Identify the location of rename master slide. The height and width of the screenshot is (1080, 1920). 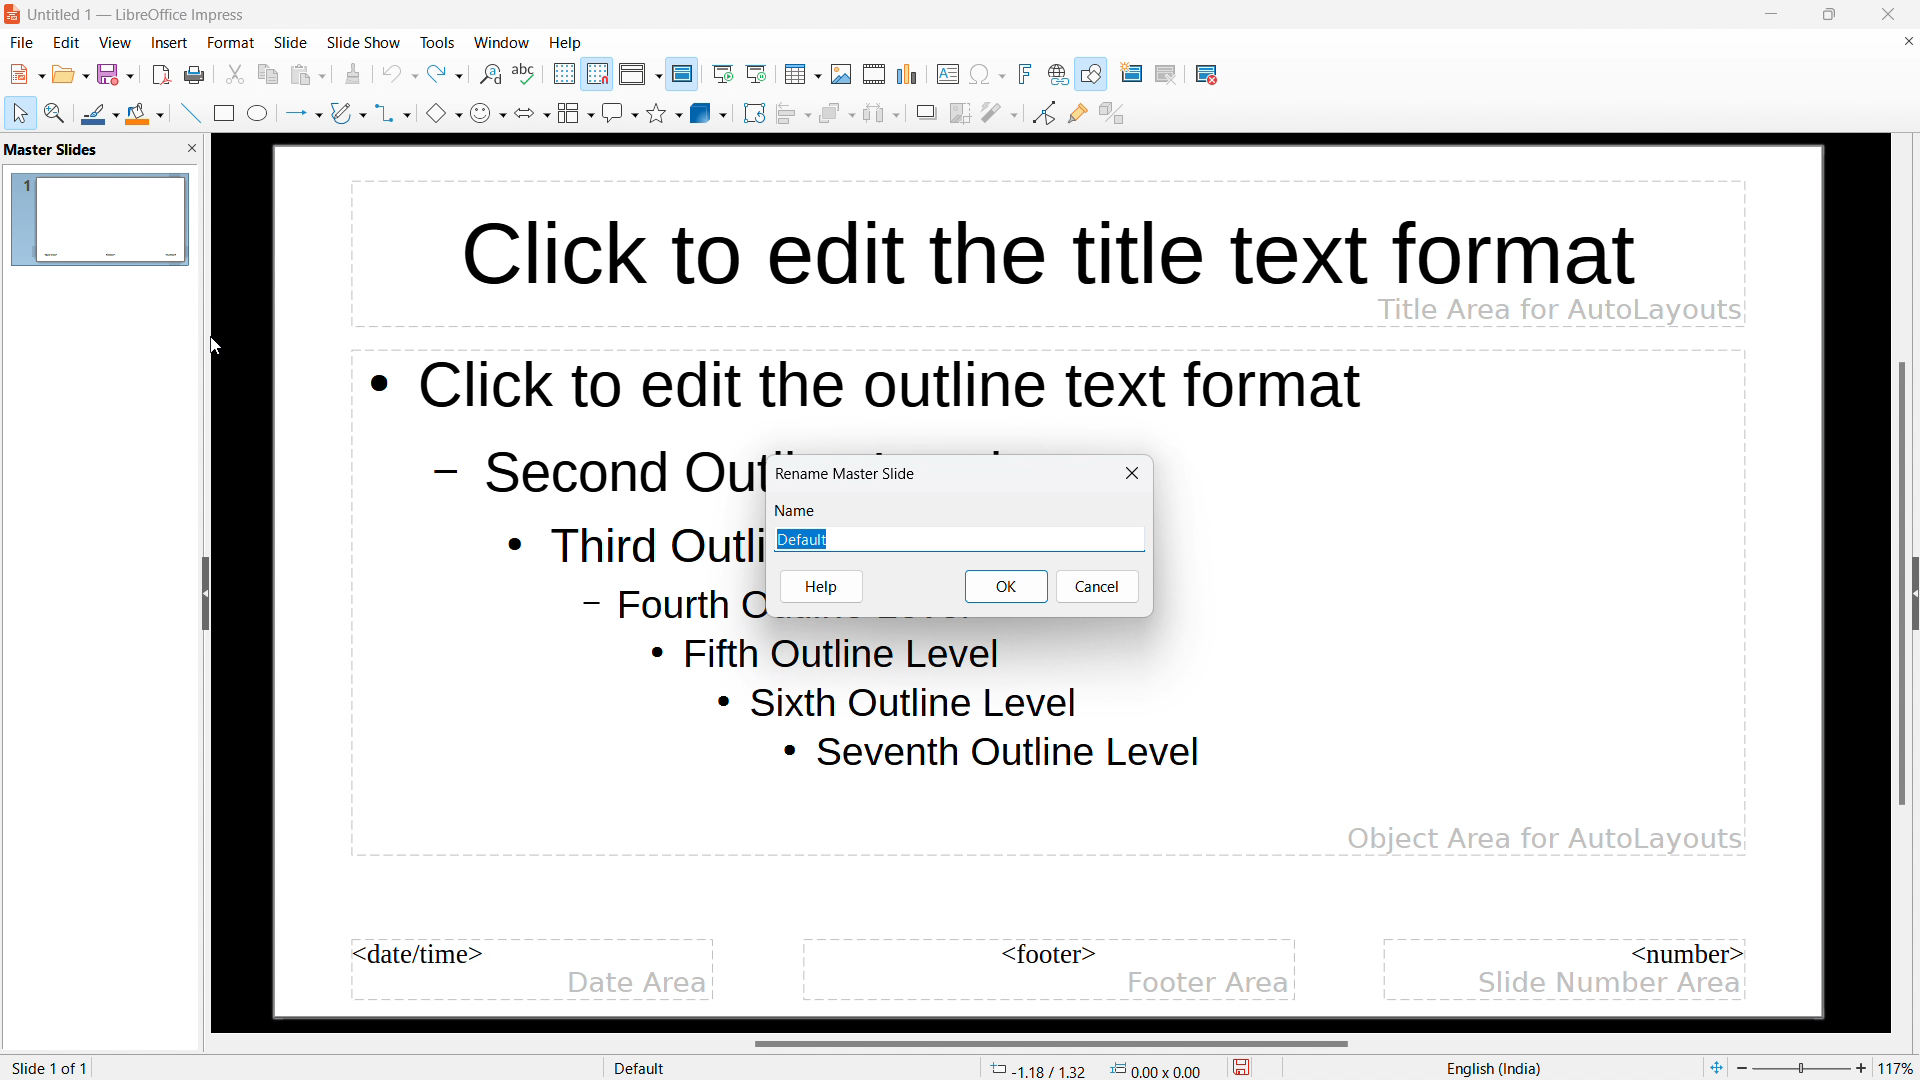
(847, 474).